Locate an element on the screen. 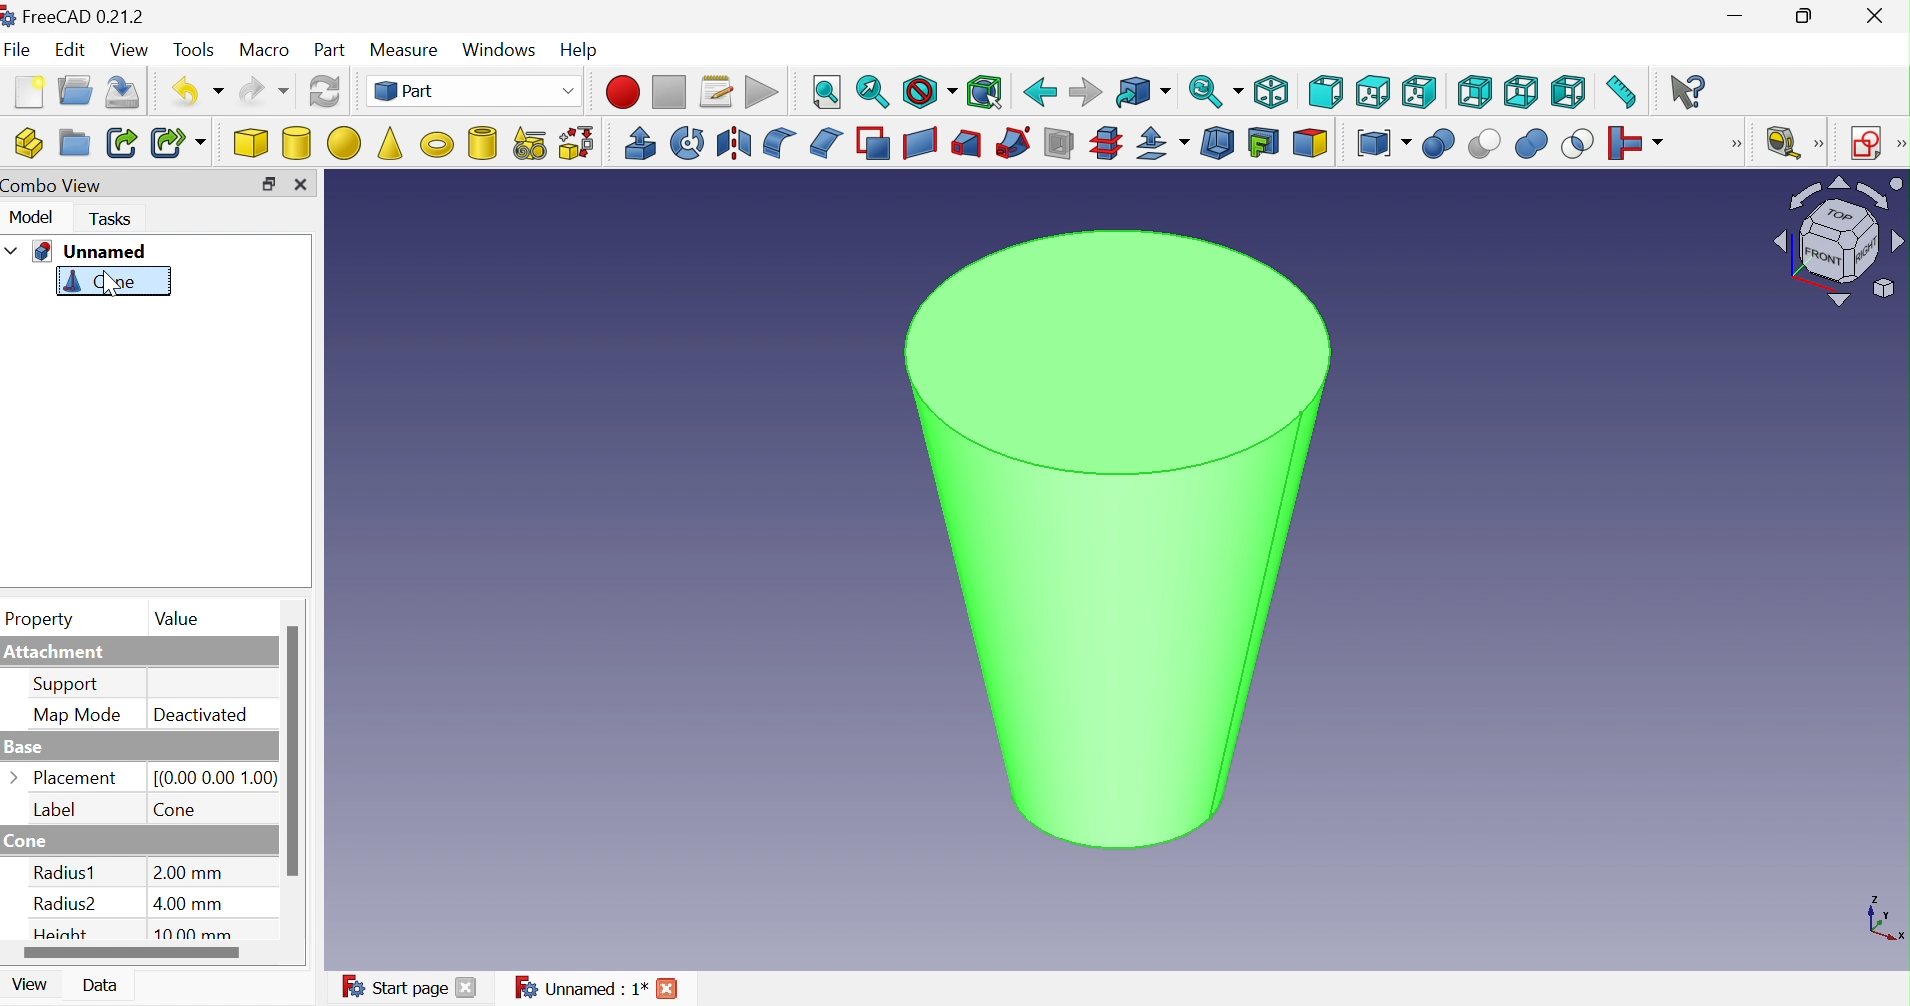 The height and width of the screenshot is (1006, 1910). What's this? is located at coordinates (1691, 91).